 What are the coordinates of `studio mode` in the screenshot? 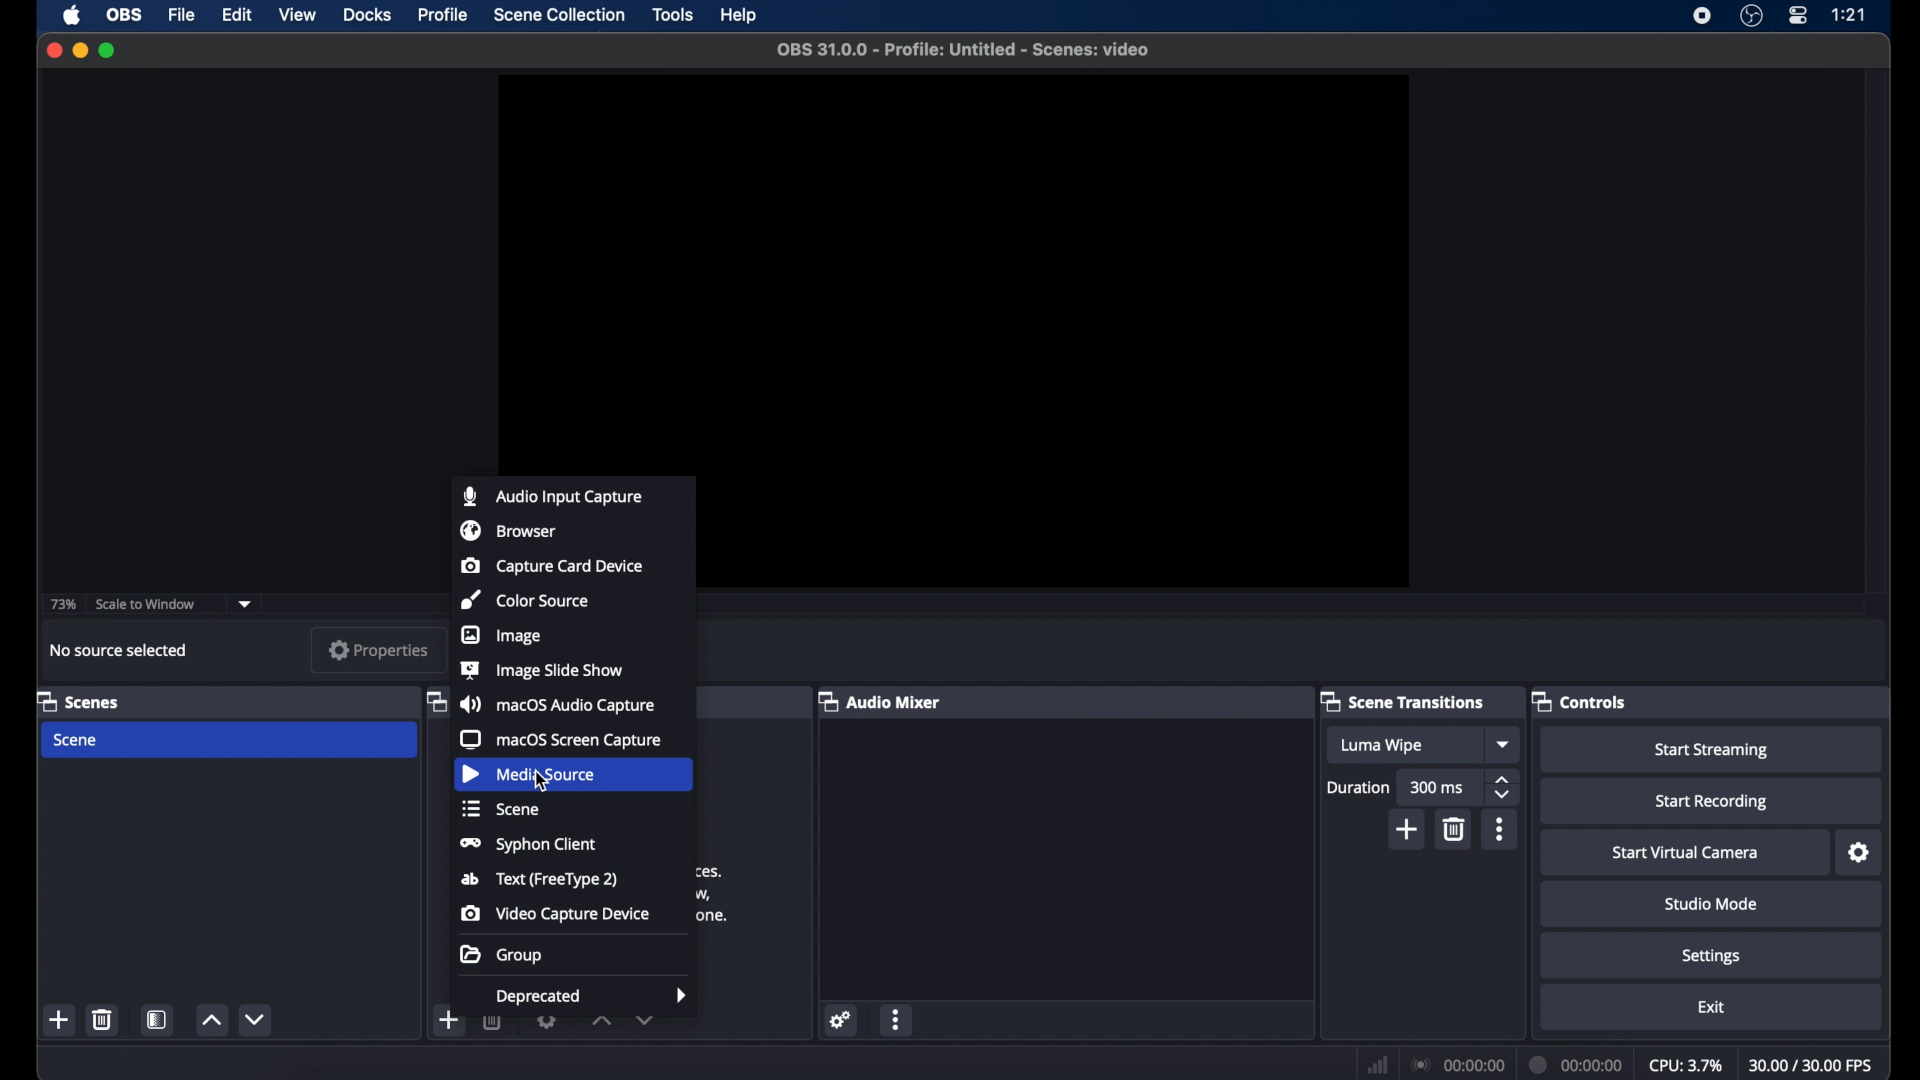 It's located at (1708, 904).